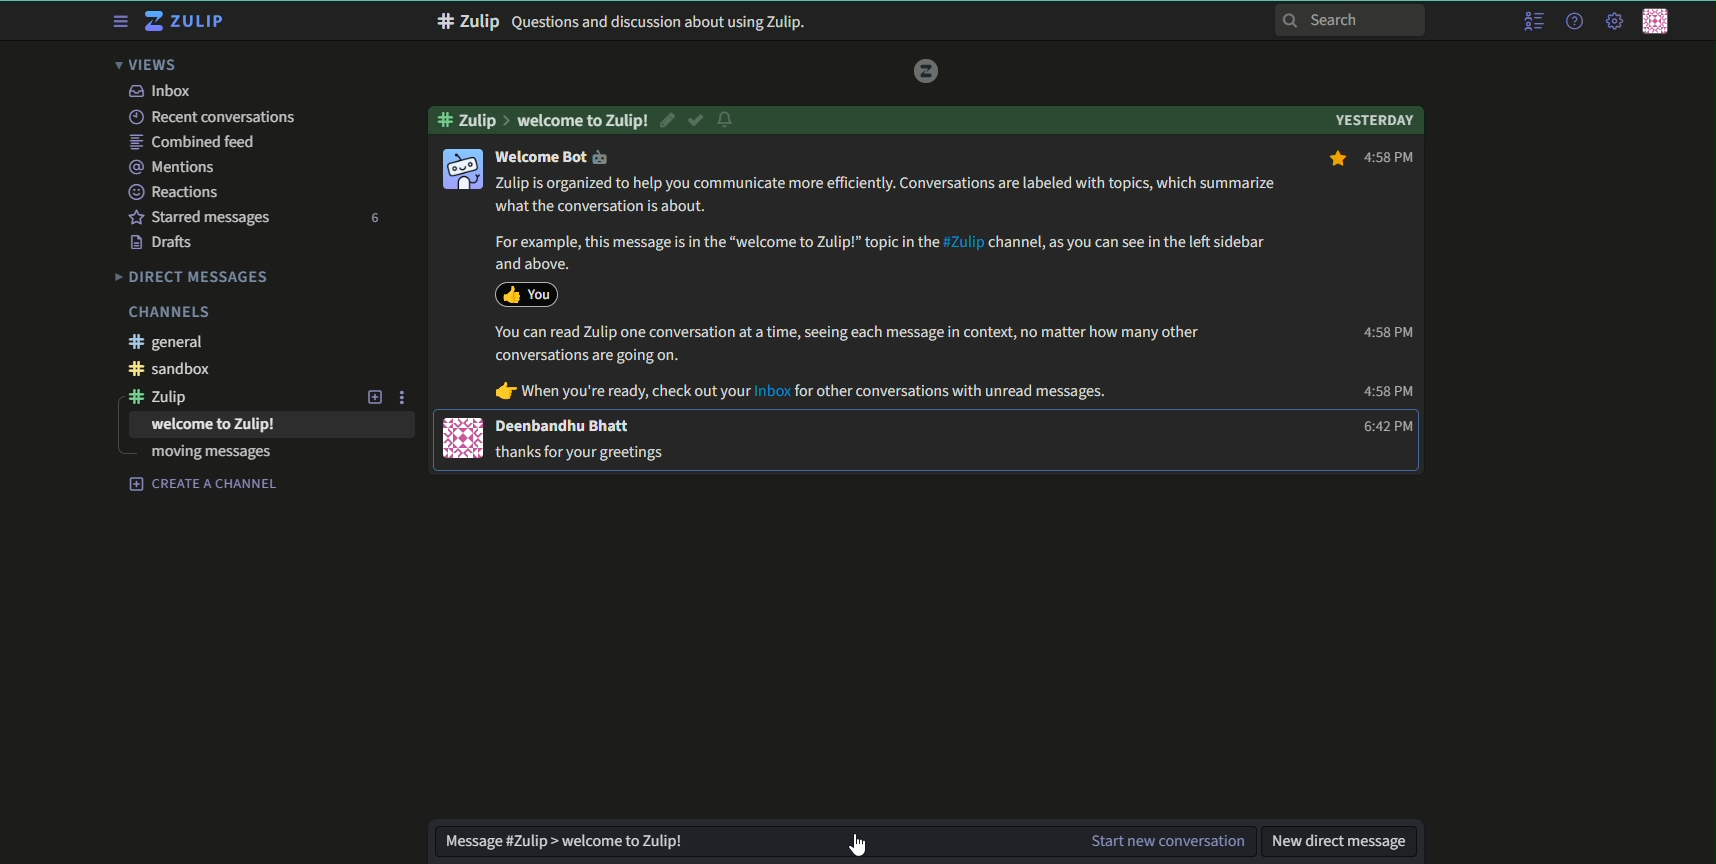  I want to click on mentions, so click(175, 166).